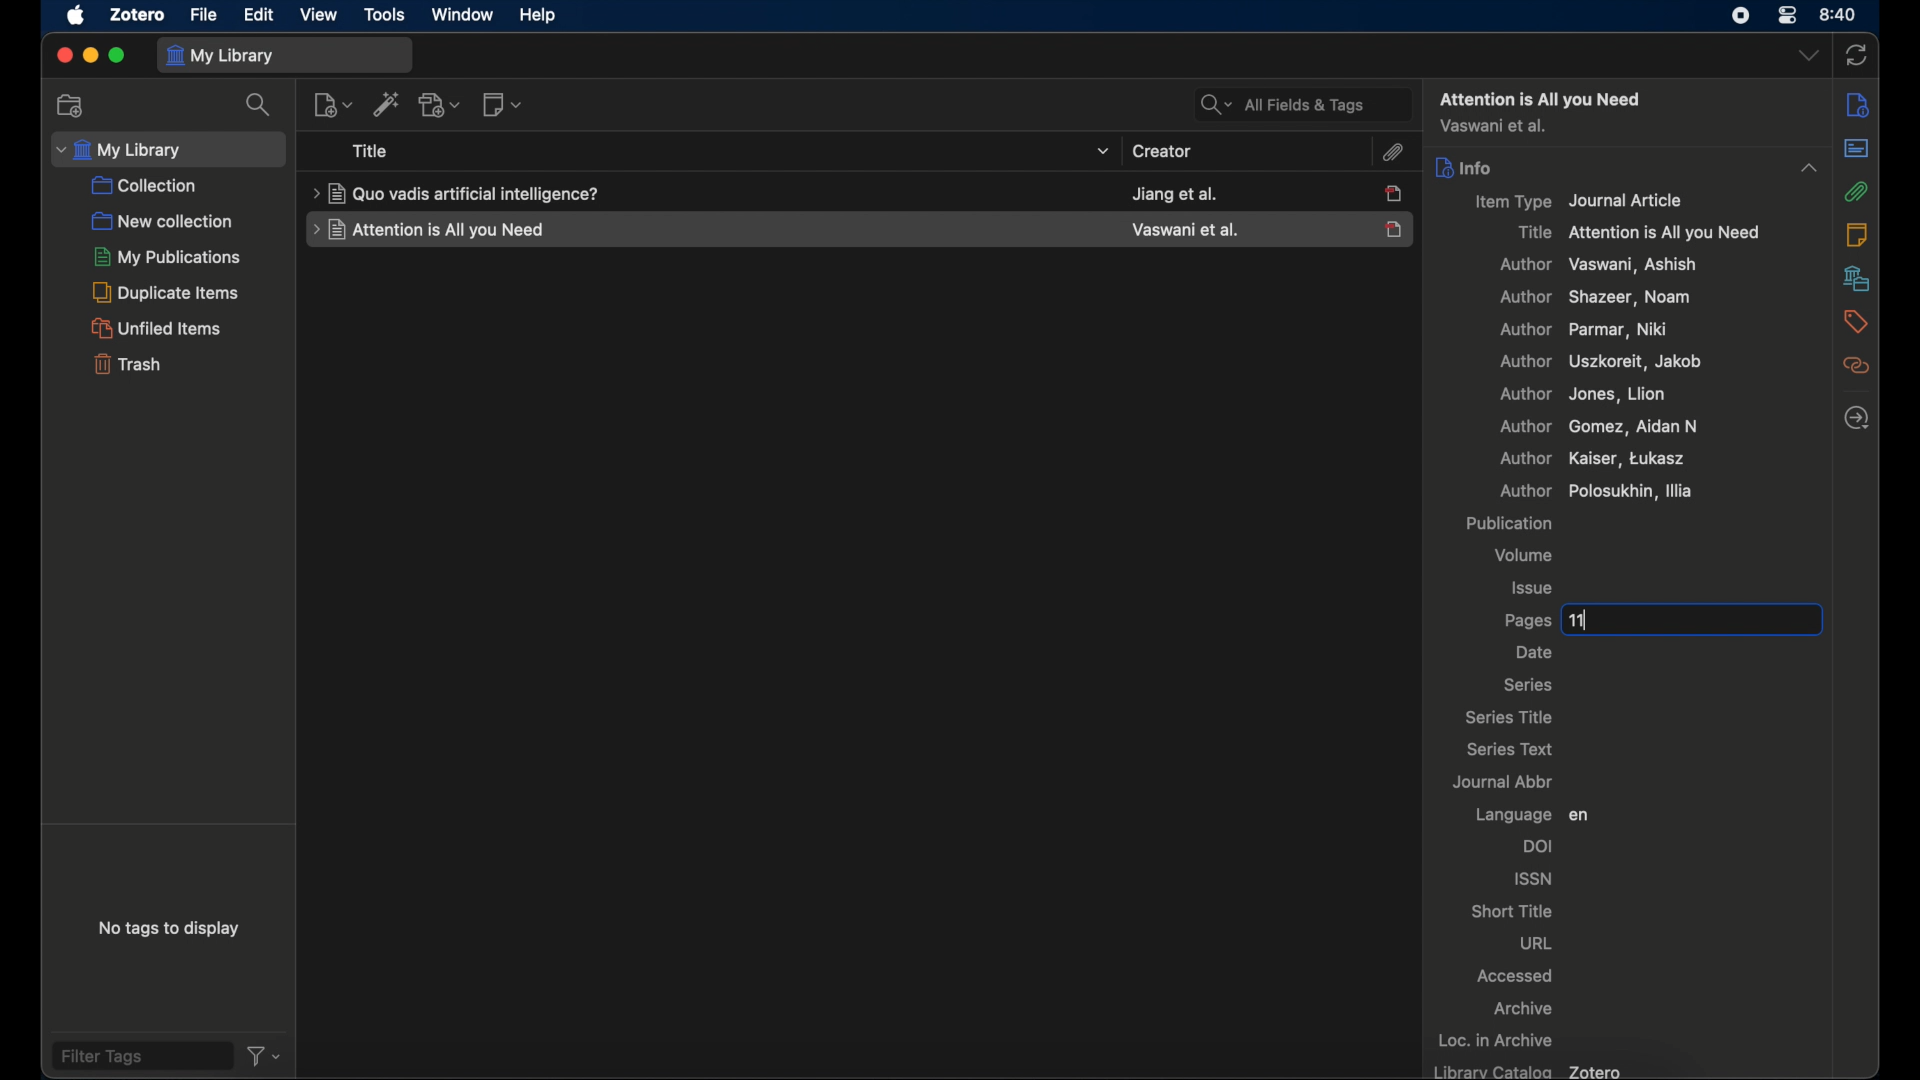 This screenshot has width=1920, height=1080. I want to click on search, so click(257, 105).